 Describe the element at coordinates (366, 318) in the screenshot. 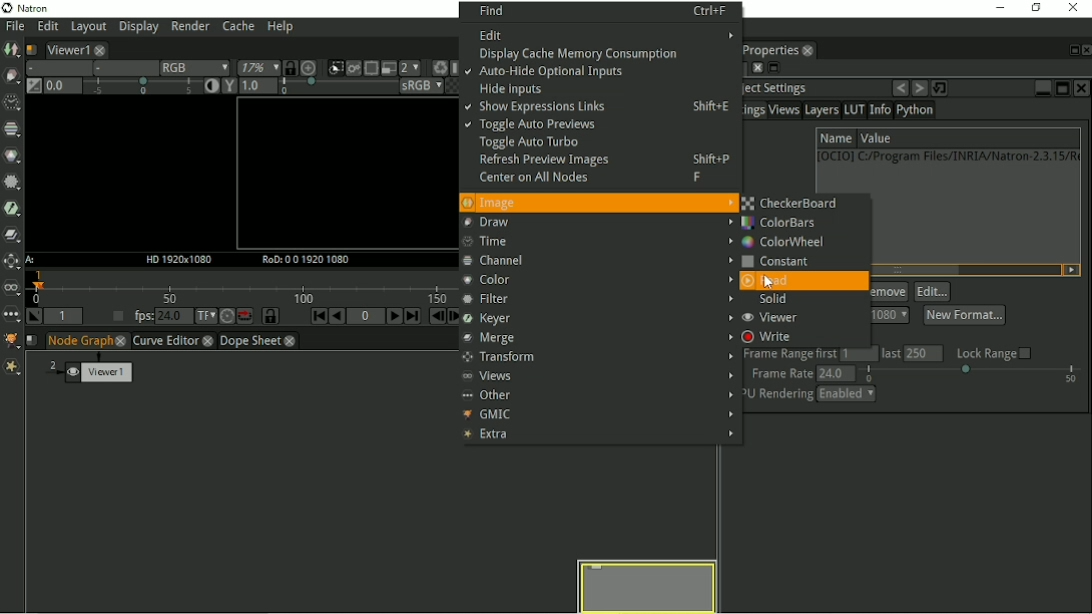

I see `Current frame` at that location.